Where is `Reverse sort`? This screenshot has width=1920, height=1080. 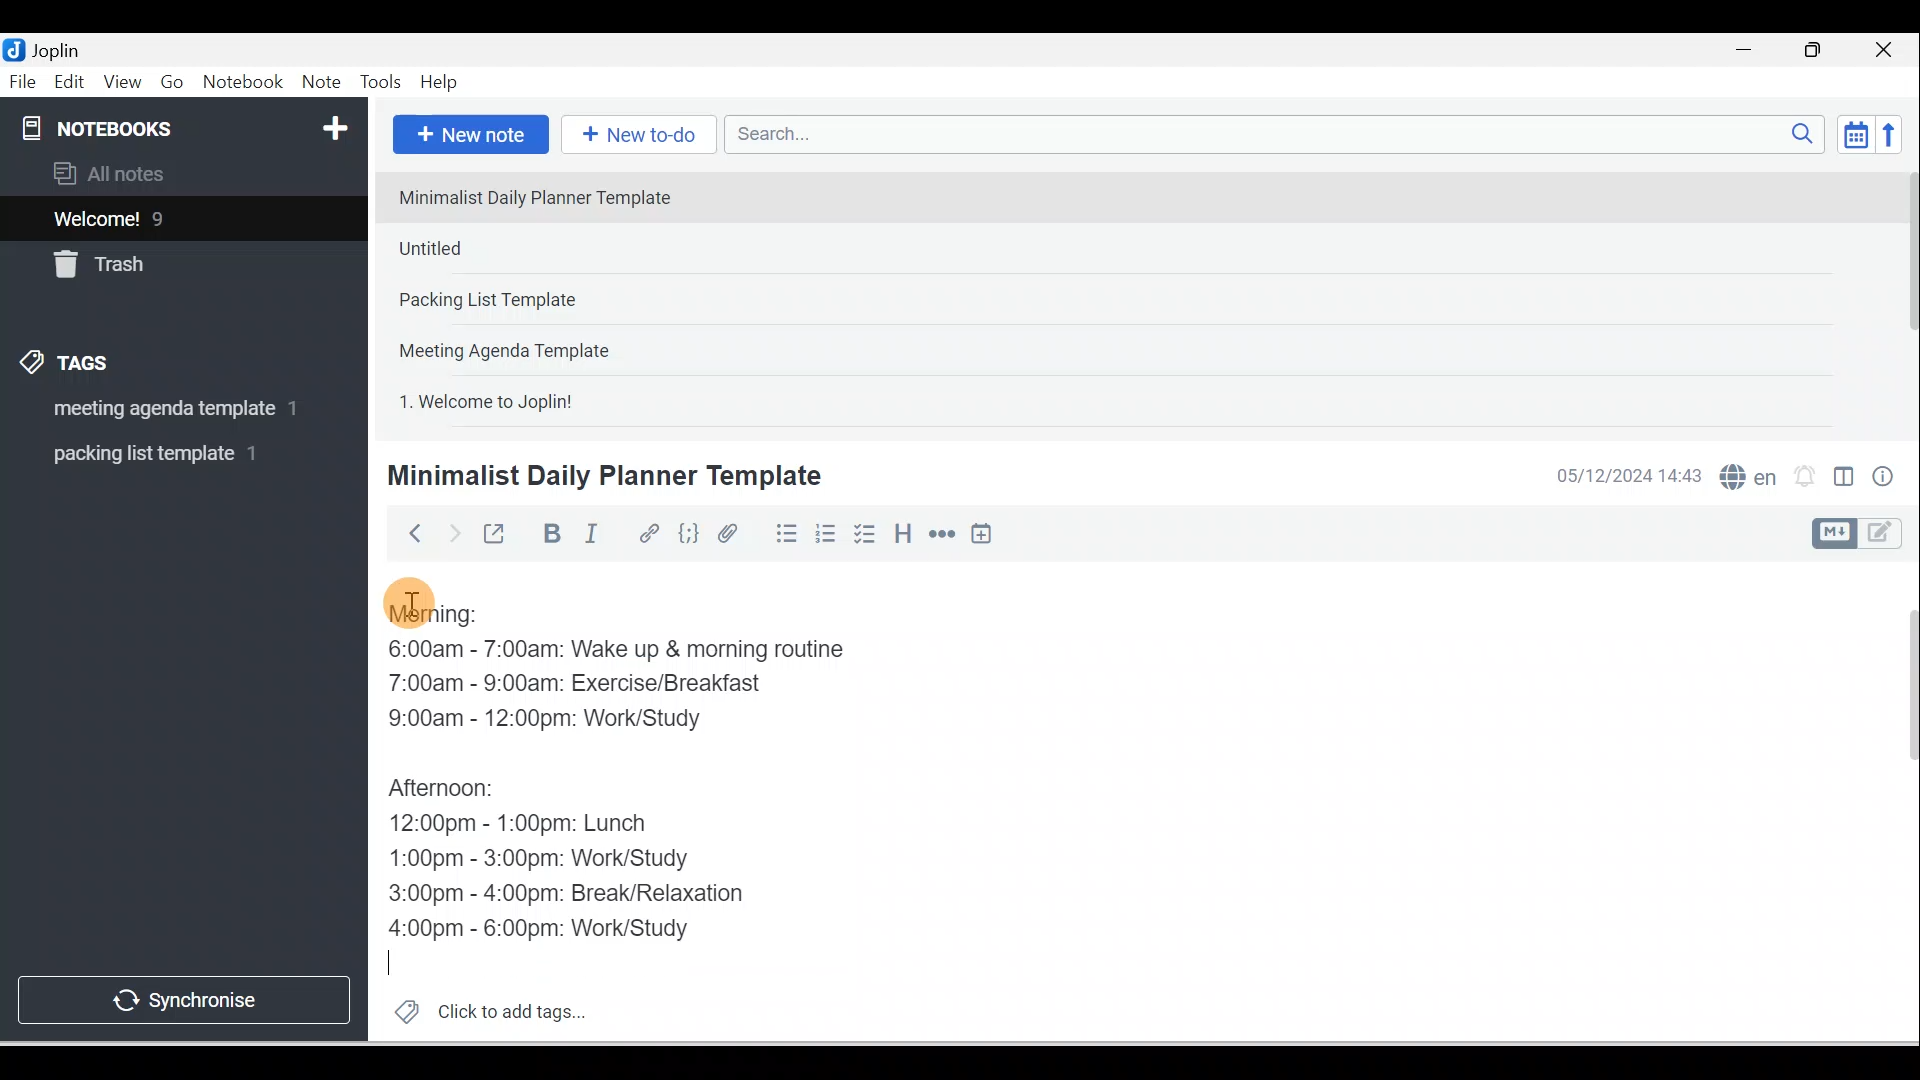
Reverse sort is located at coordinates (1895, 134).